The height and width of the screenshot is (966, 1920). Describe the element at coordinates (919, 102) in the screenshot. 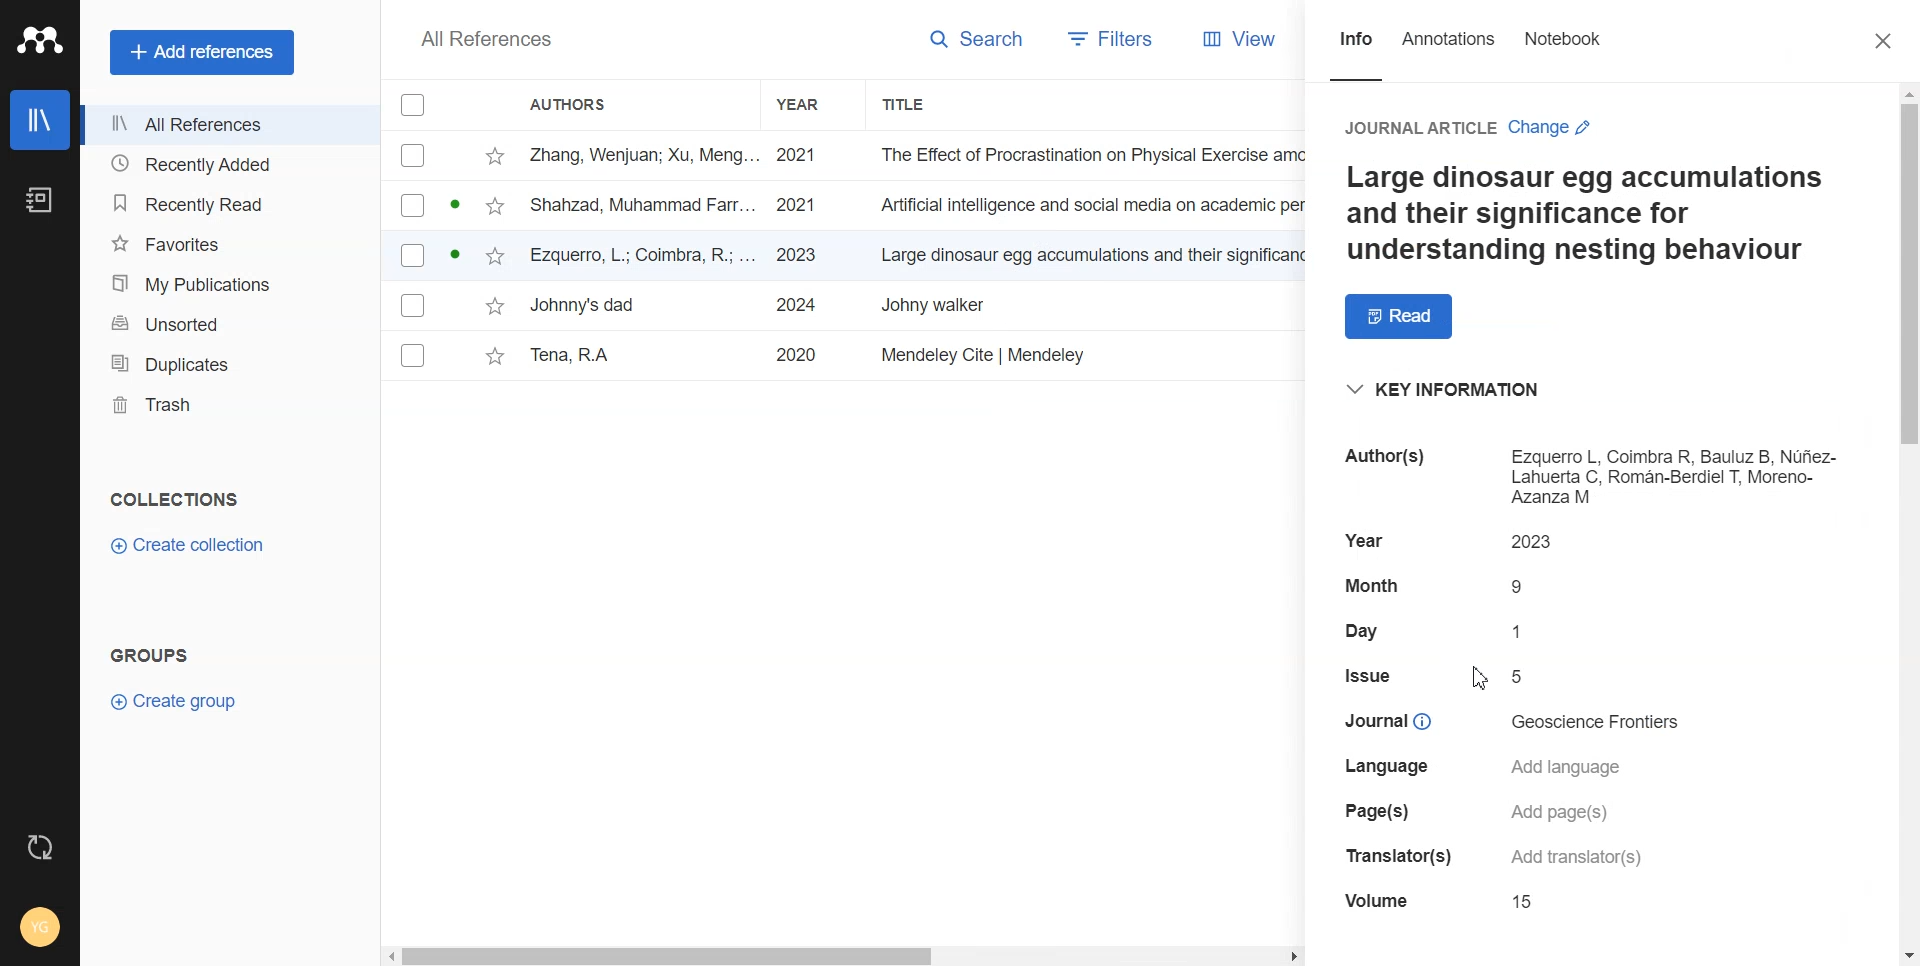

I see `Title` at that location.